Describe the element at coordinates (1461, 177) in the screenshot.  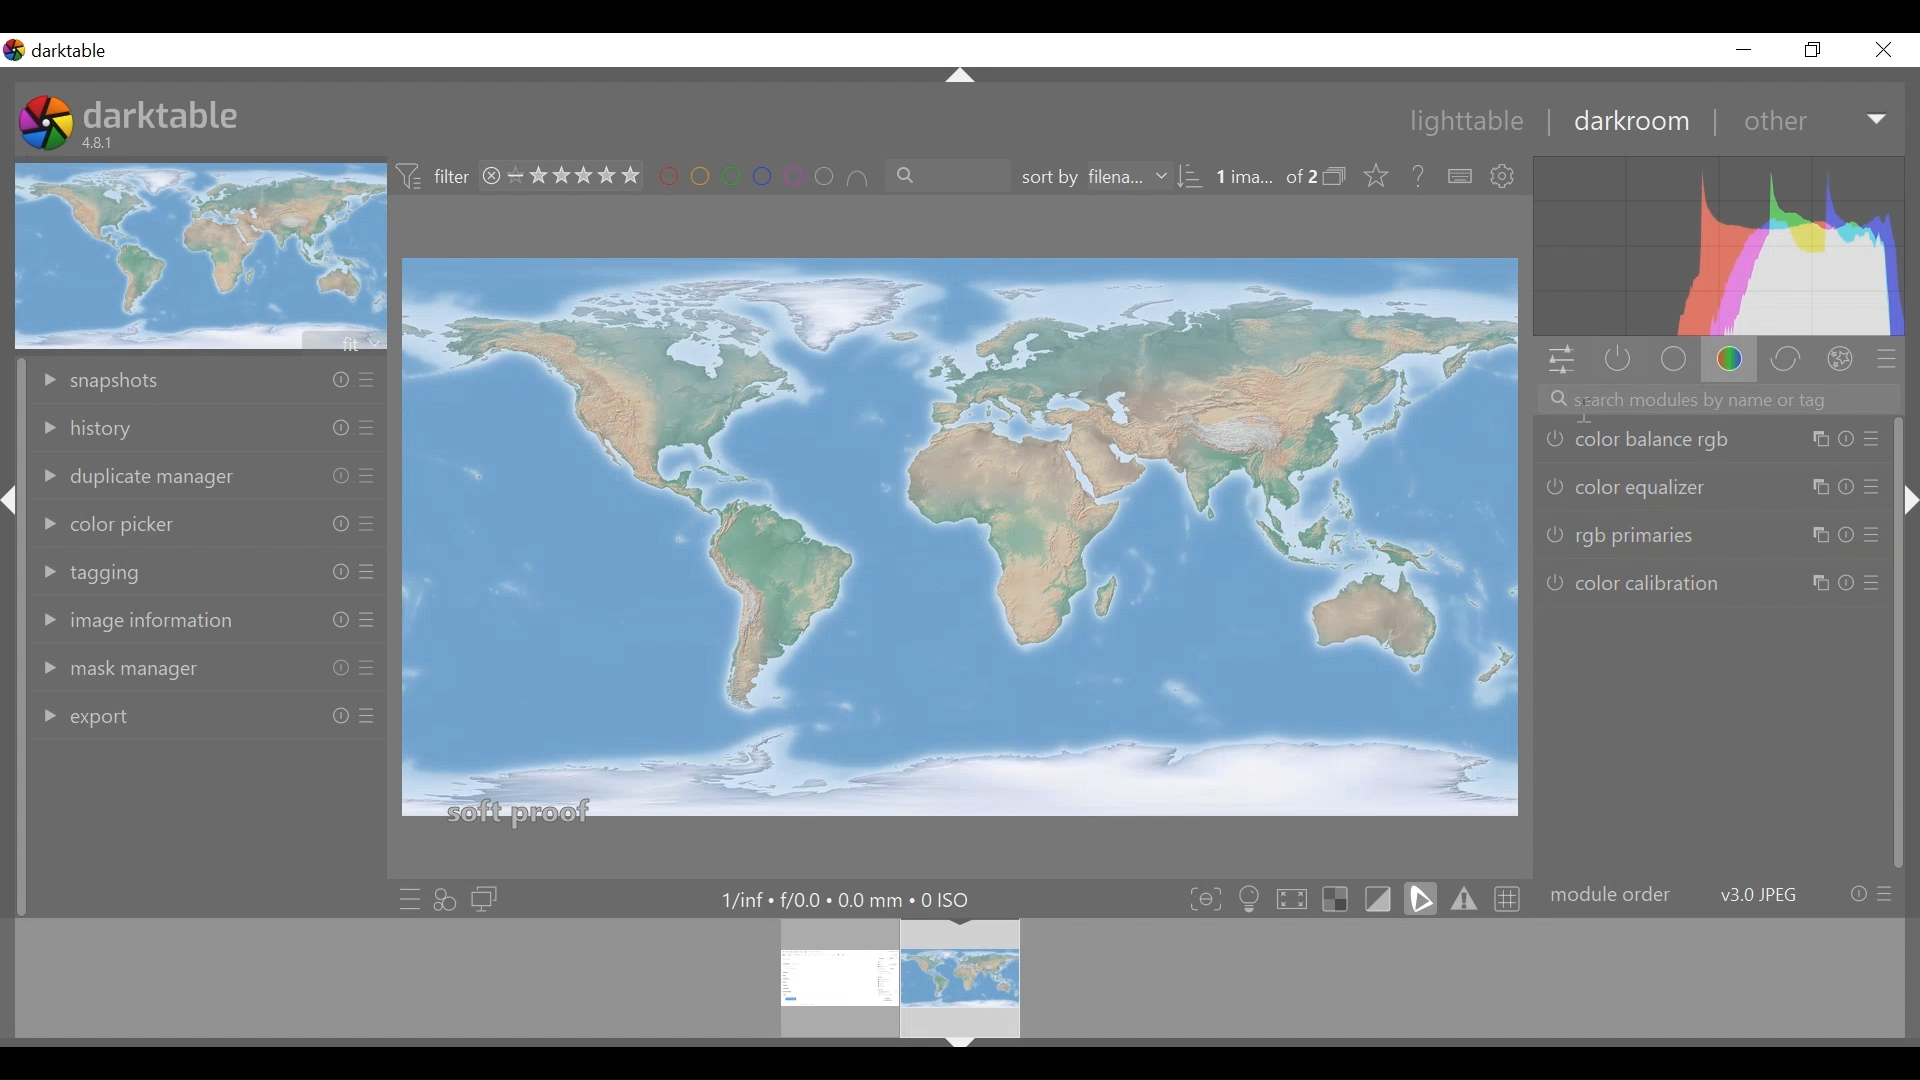
I see `define shortcuts` at that location.